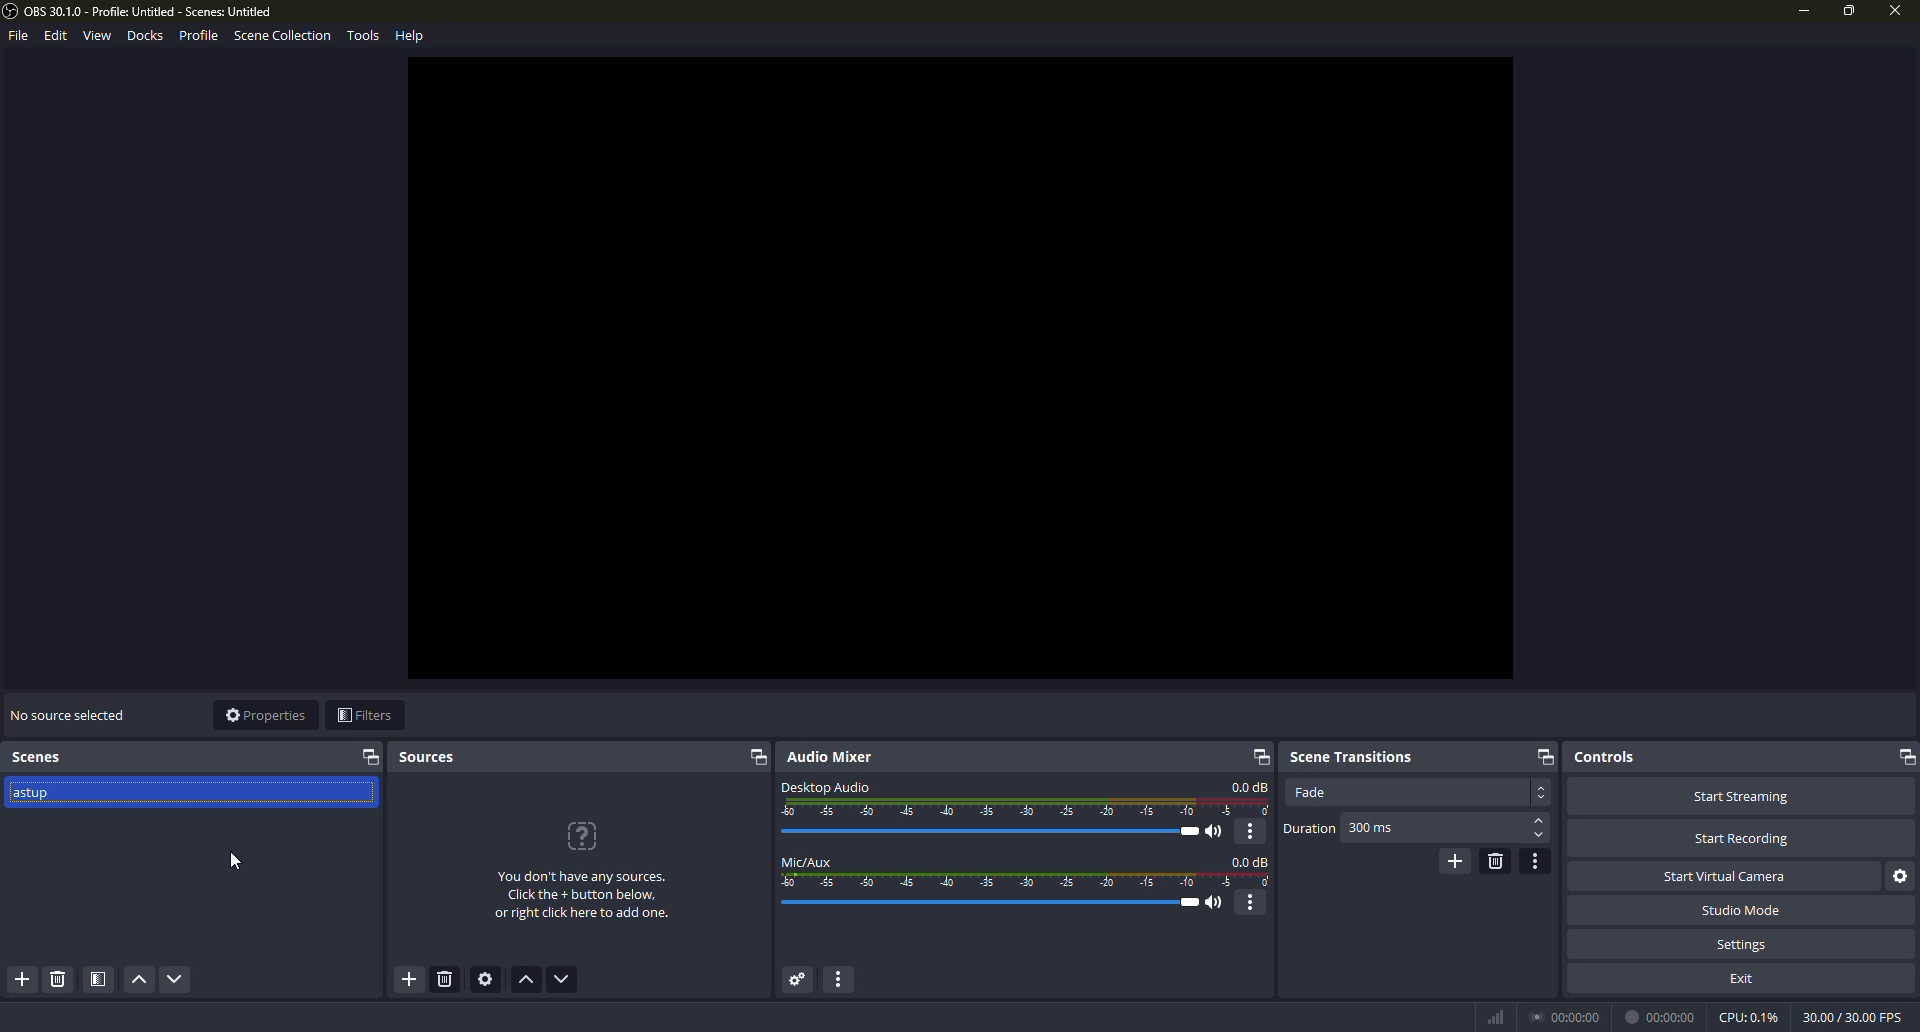 The width and height of the screenshot is (1920, 1032). Describe the element at coordinates (57, 980) in the screenshot. I see `remove selected scene` at that location.